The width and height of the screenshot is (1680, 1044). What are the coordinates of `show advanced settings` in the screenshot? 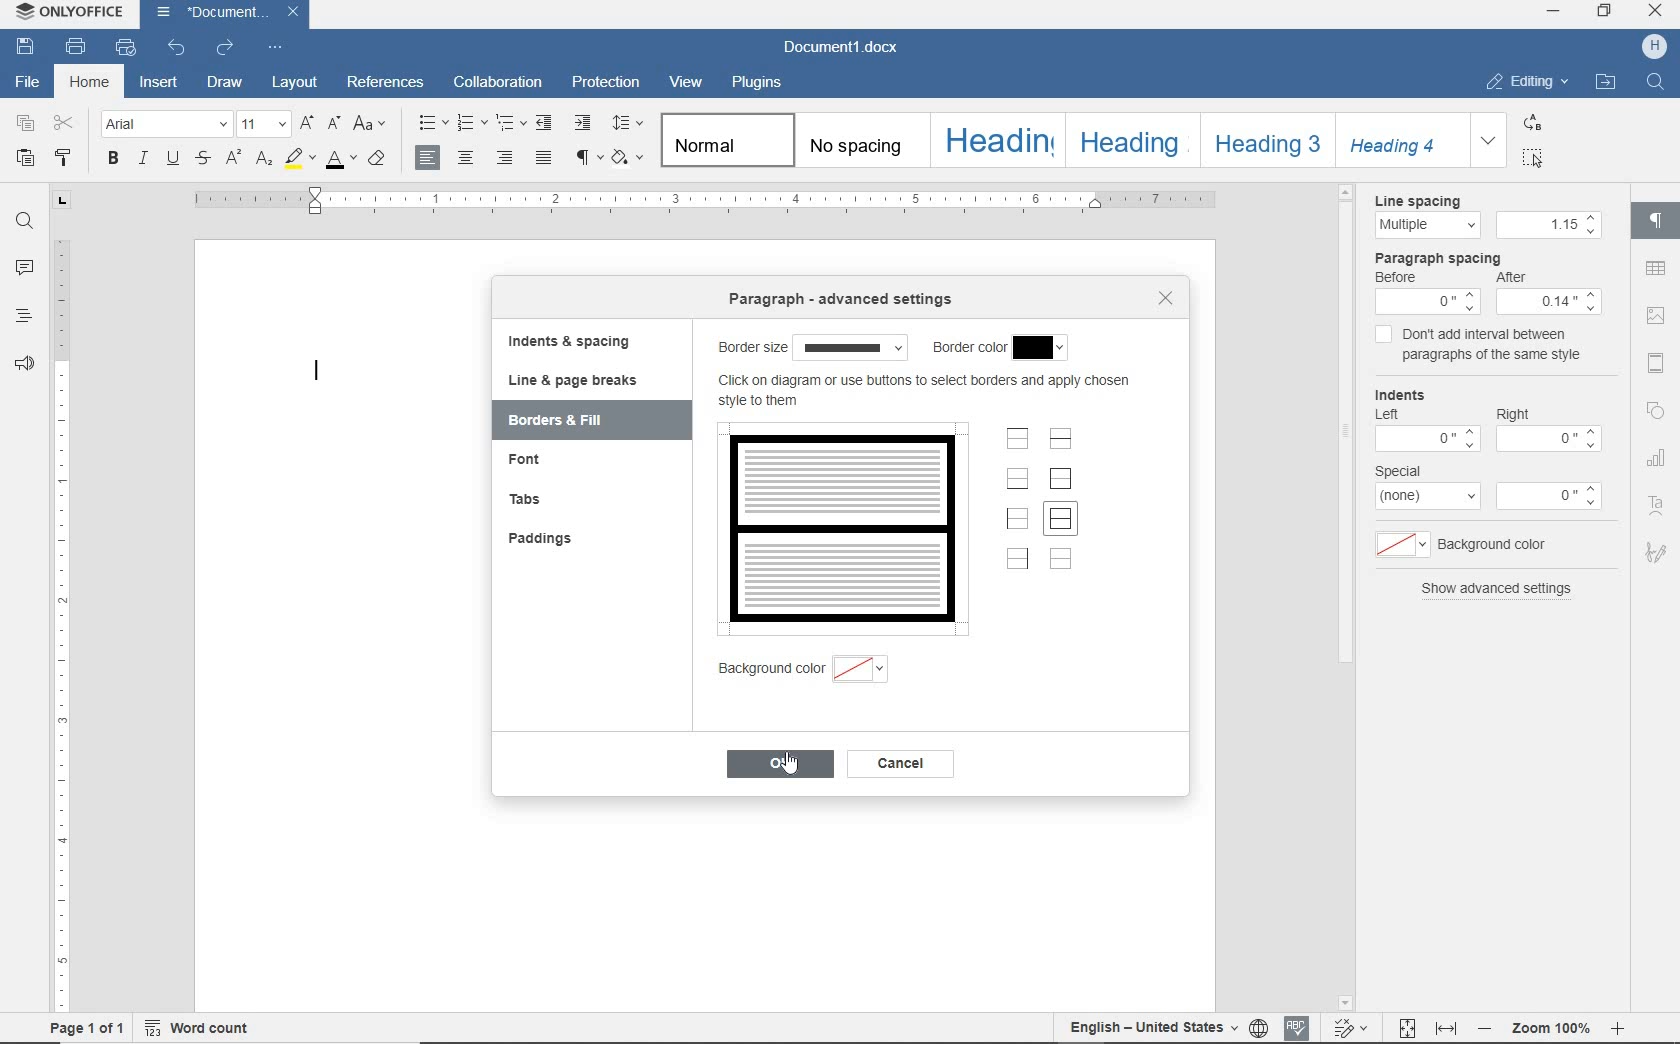 It's located at (1496, 591).